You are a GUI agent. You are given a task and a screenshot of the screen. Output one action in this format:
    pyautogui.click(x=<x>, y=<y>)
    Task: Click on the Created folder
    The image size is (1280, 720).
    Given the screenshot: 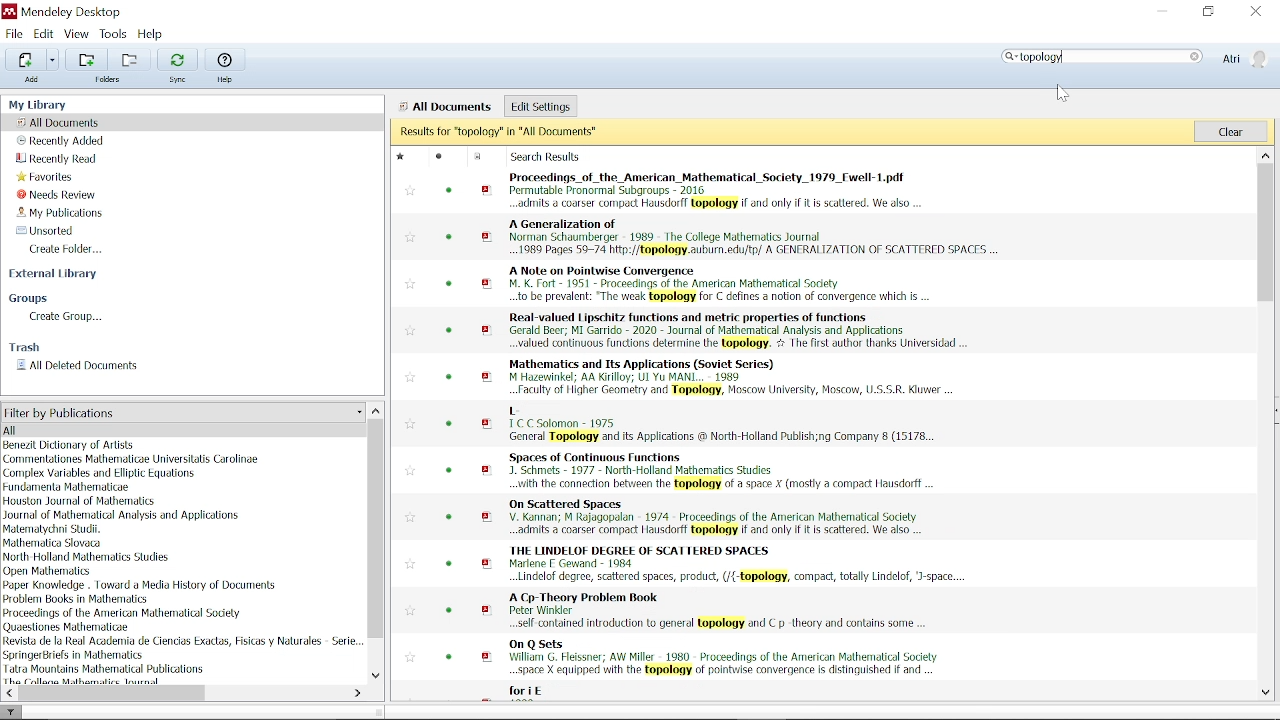 What is the action you would take?
    pyautogui.click(x=72, y=249)
    